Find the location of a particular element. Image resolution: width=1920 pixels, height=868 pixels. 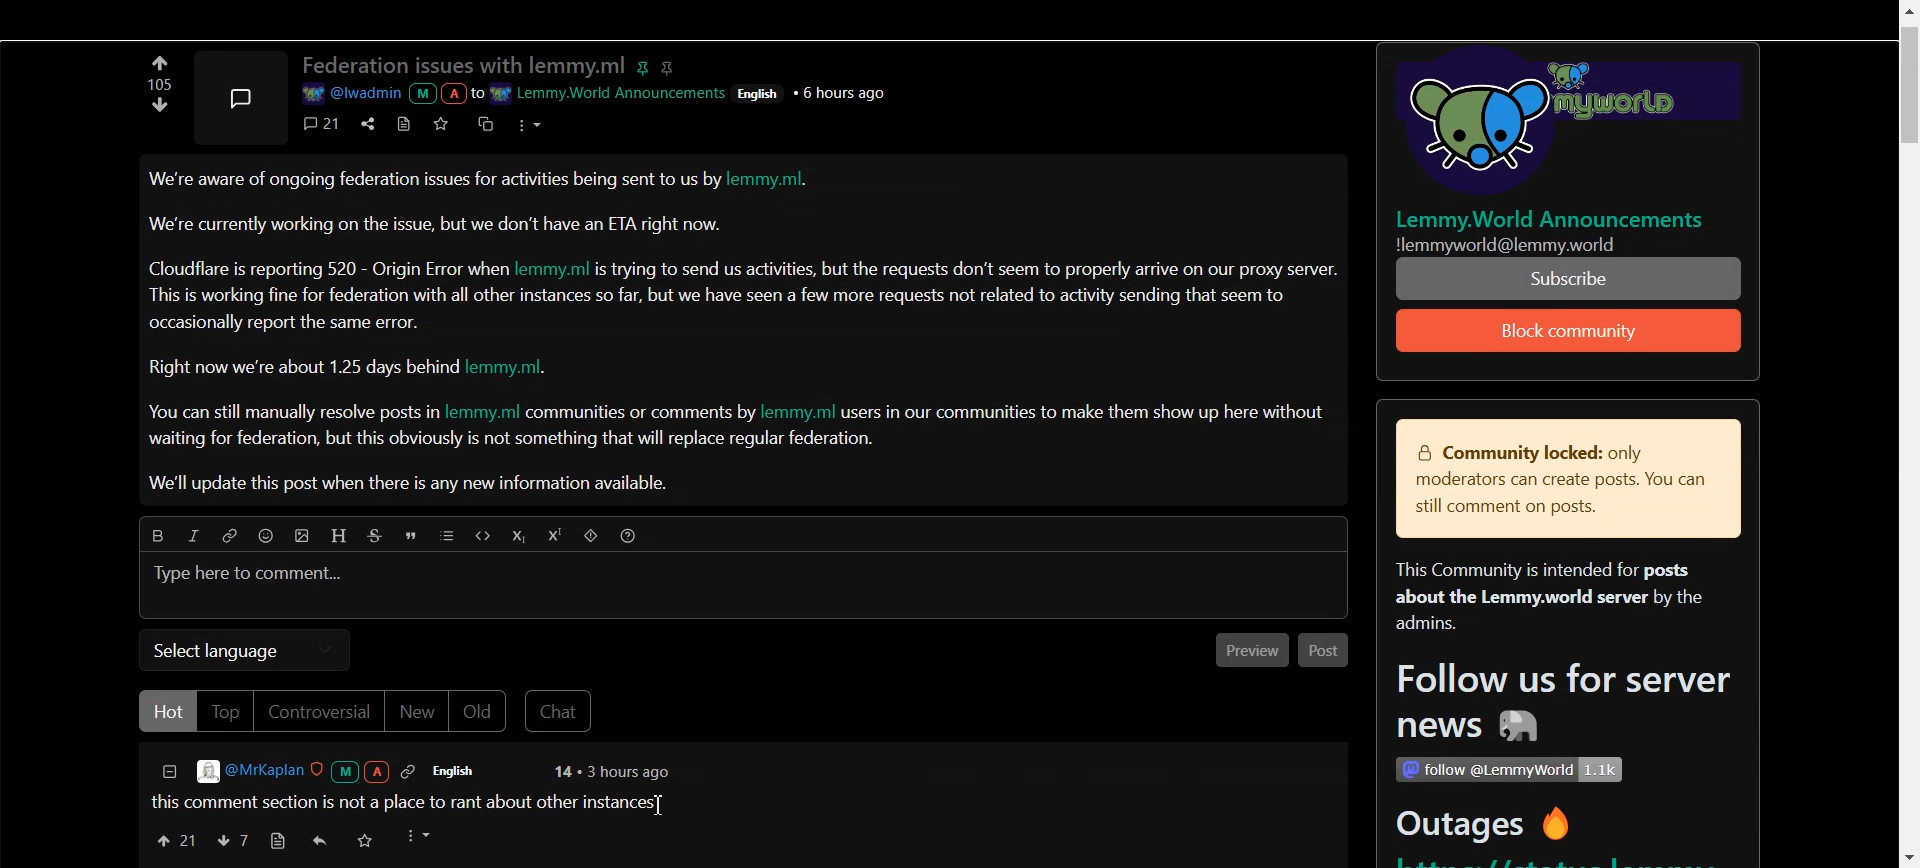

This is working fine for federation with all other instances so far, but we have seen a few more requests not related to activity sending that seem to
occasionally report the same error. is located at coordinates (719, 308).